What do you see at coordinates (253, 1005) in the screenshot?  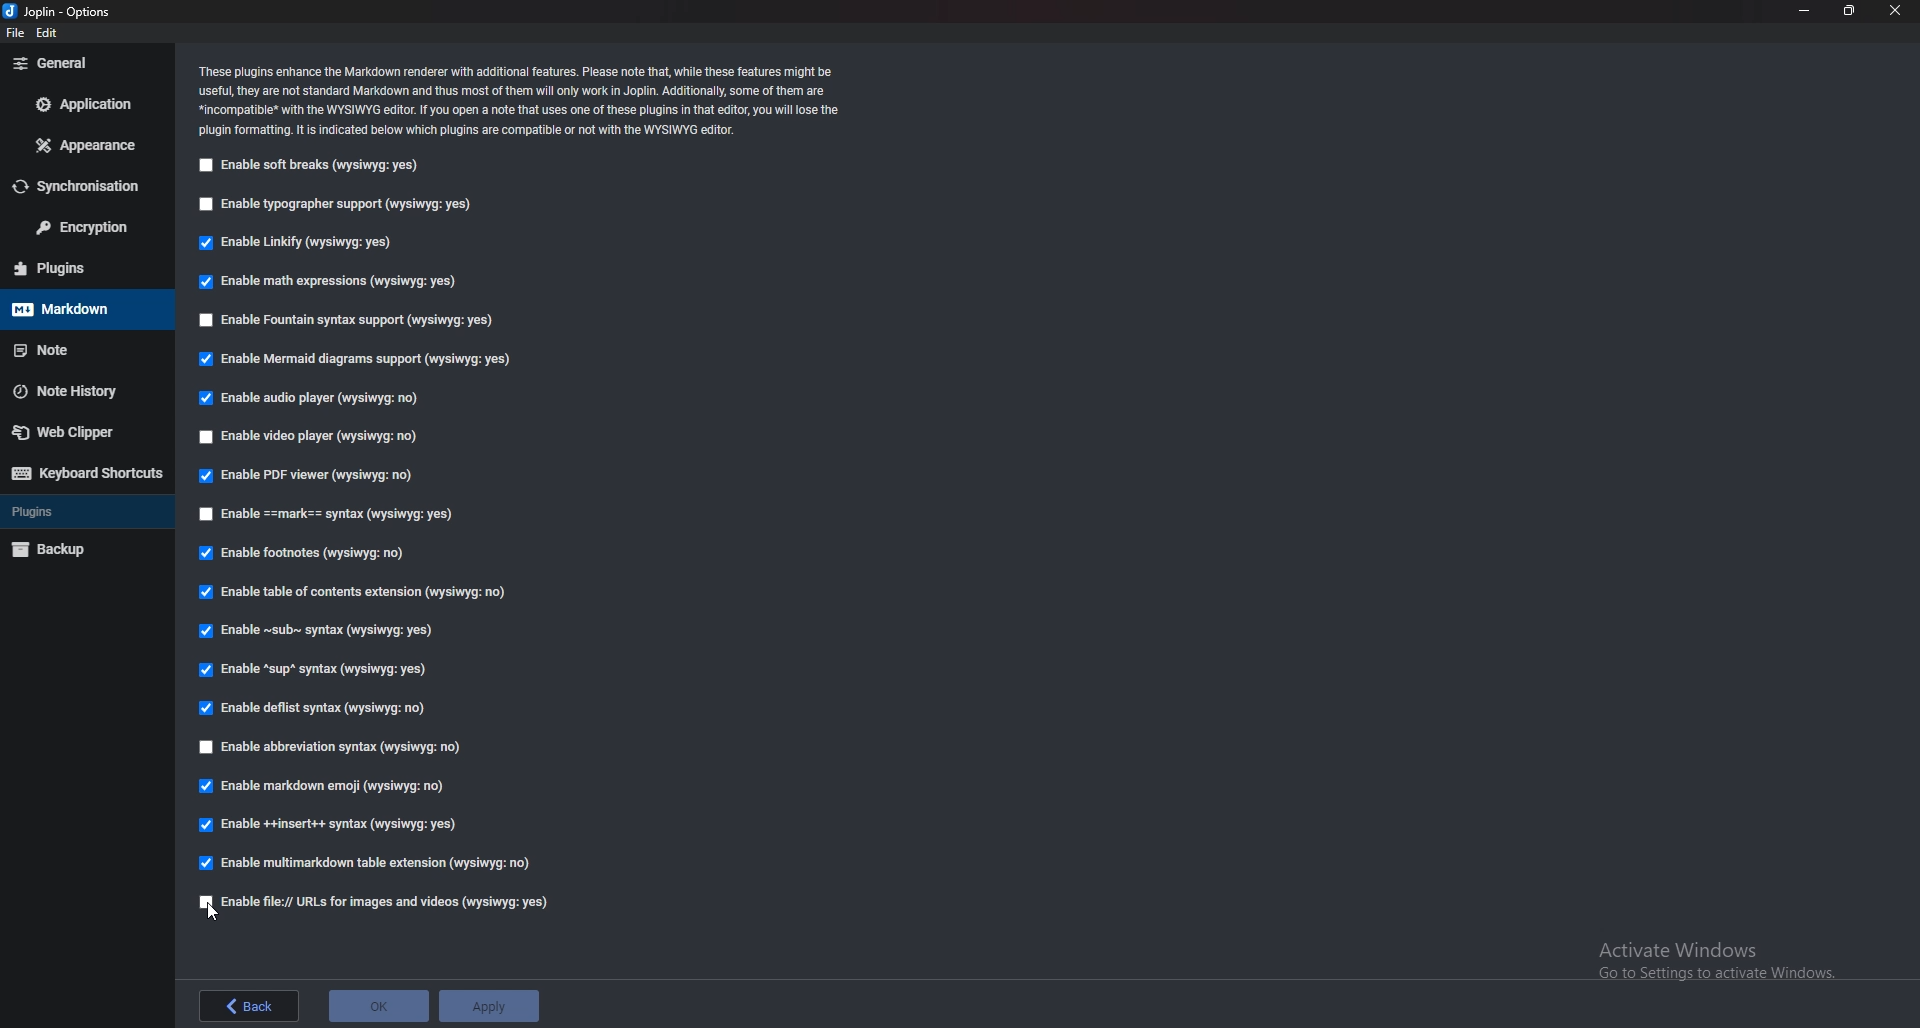 I see `back` at bounding box center [253, 1005].